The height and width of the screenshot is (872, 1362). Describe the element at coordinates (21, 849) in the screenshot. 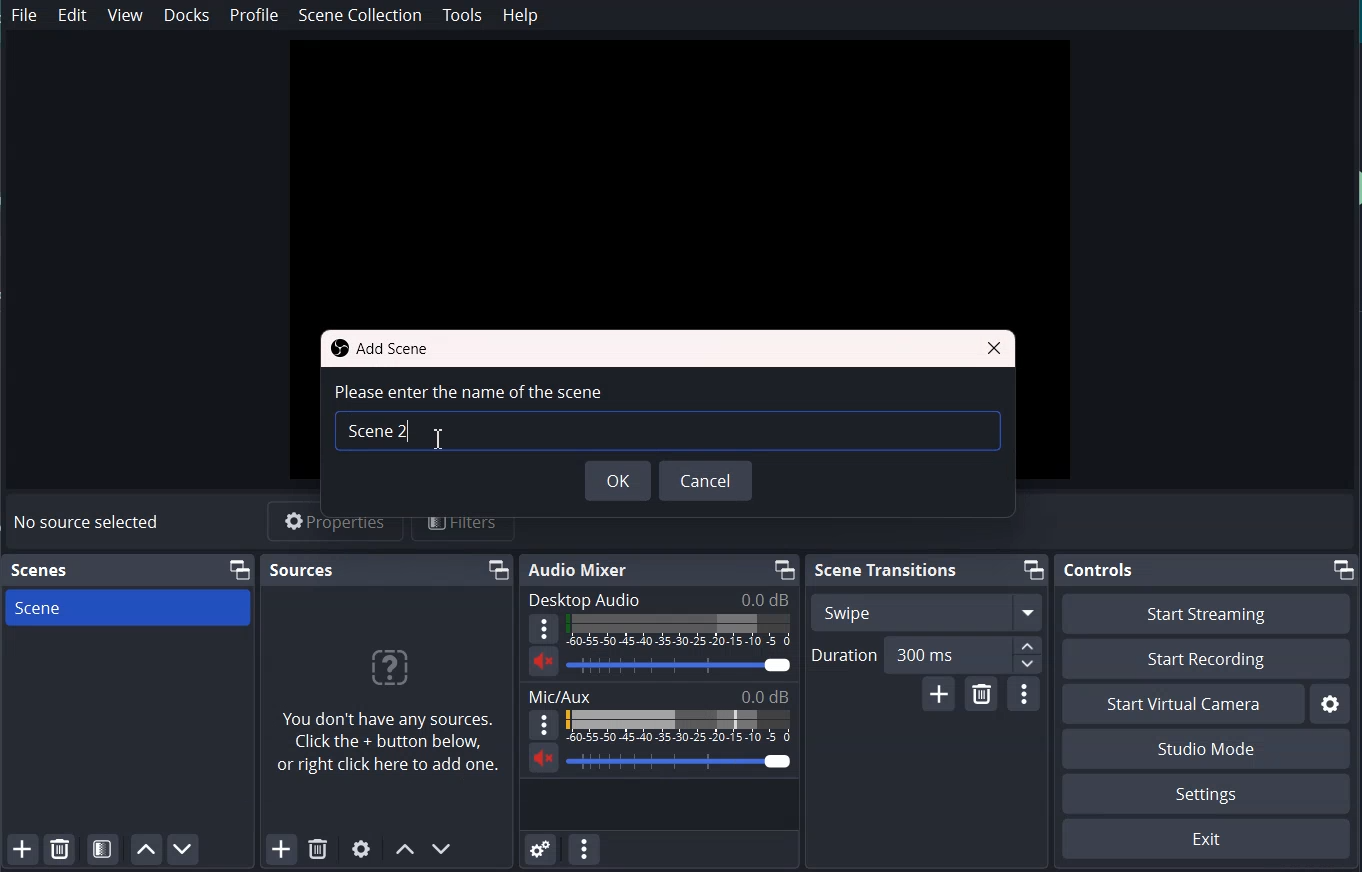

I see `Add scene` at that location.